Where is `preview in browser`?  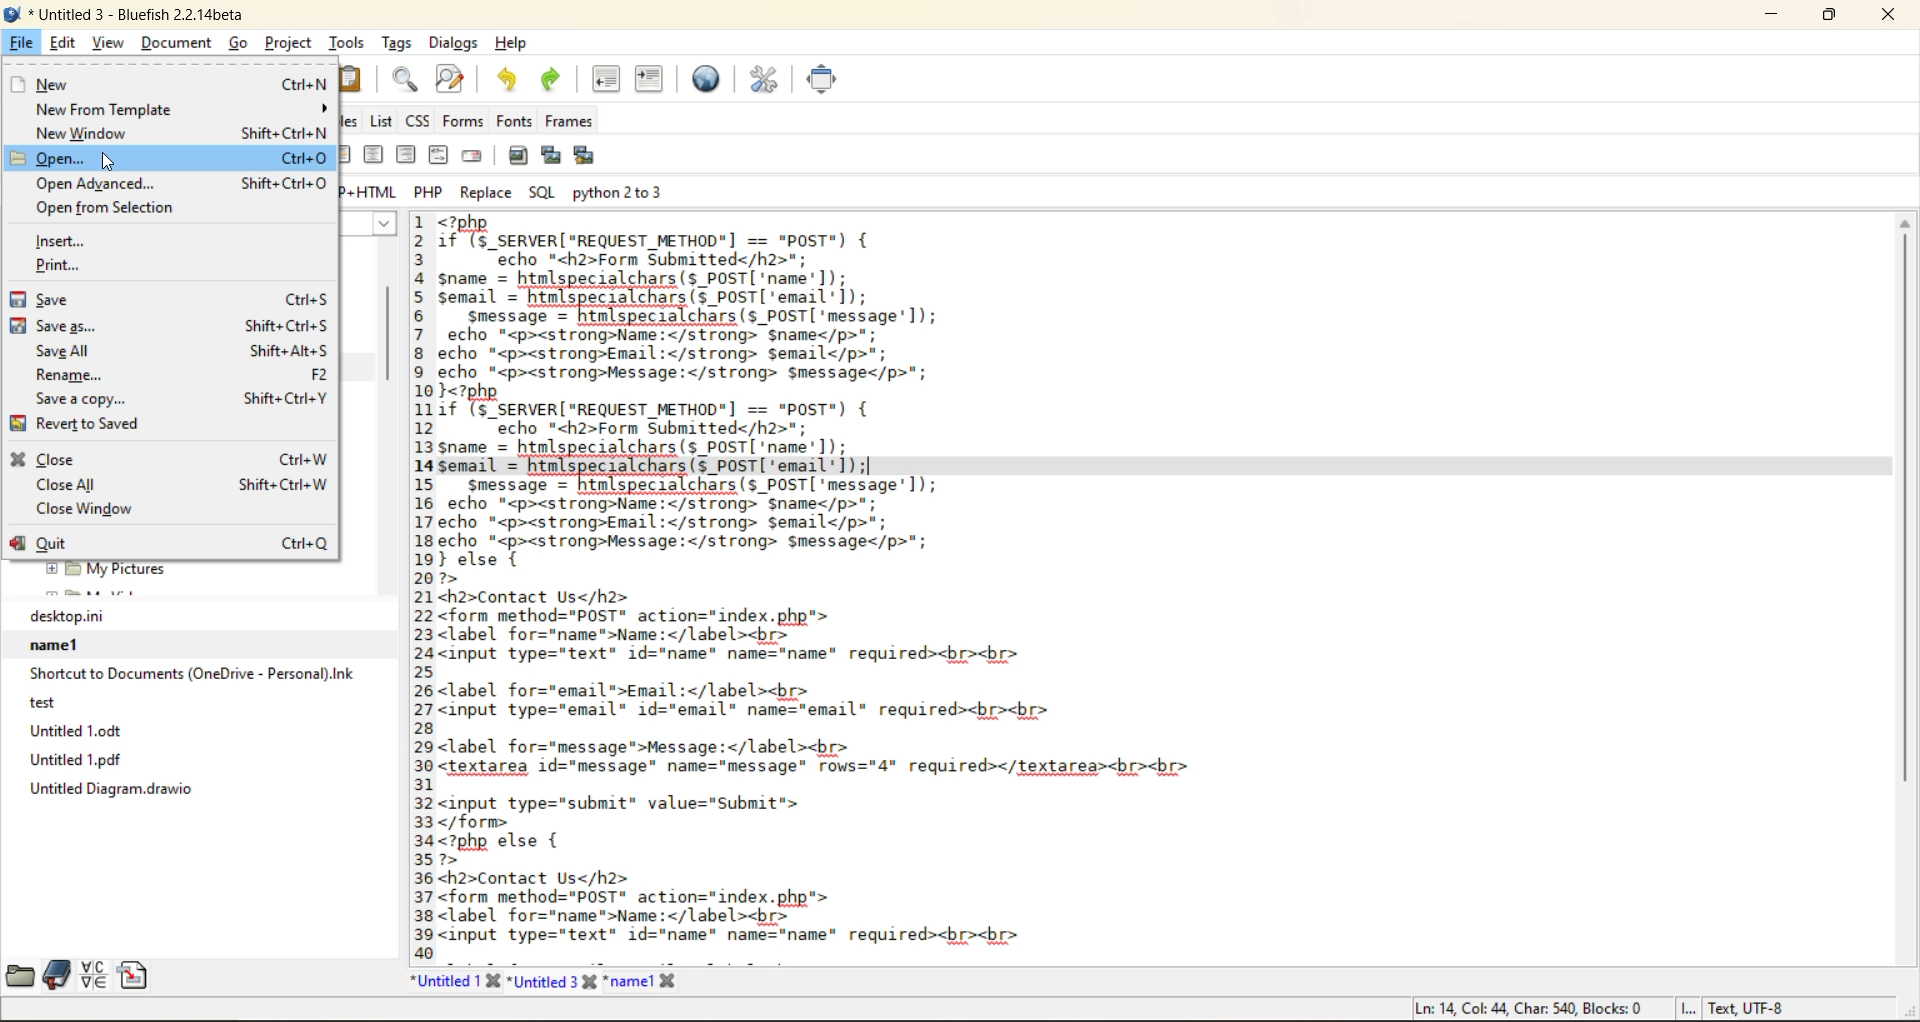
preview in browser is located at coordinates (711, 77).